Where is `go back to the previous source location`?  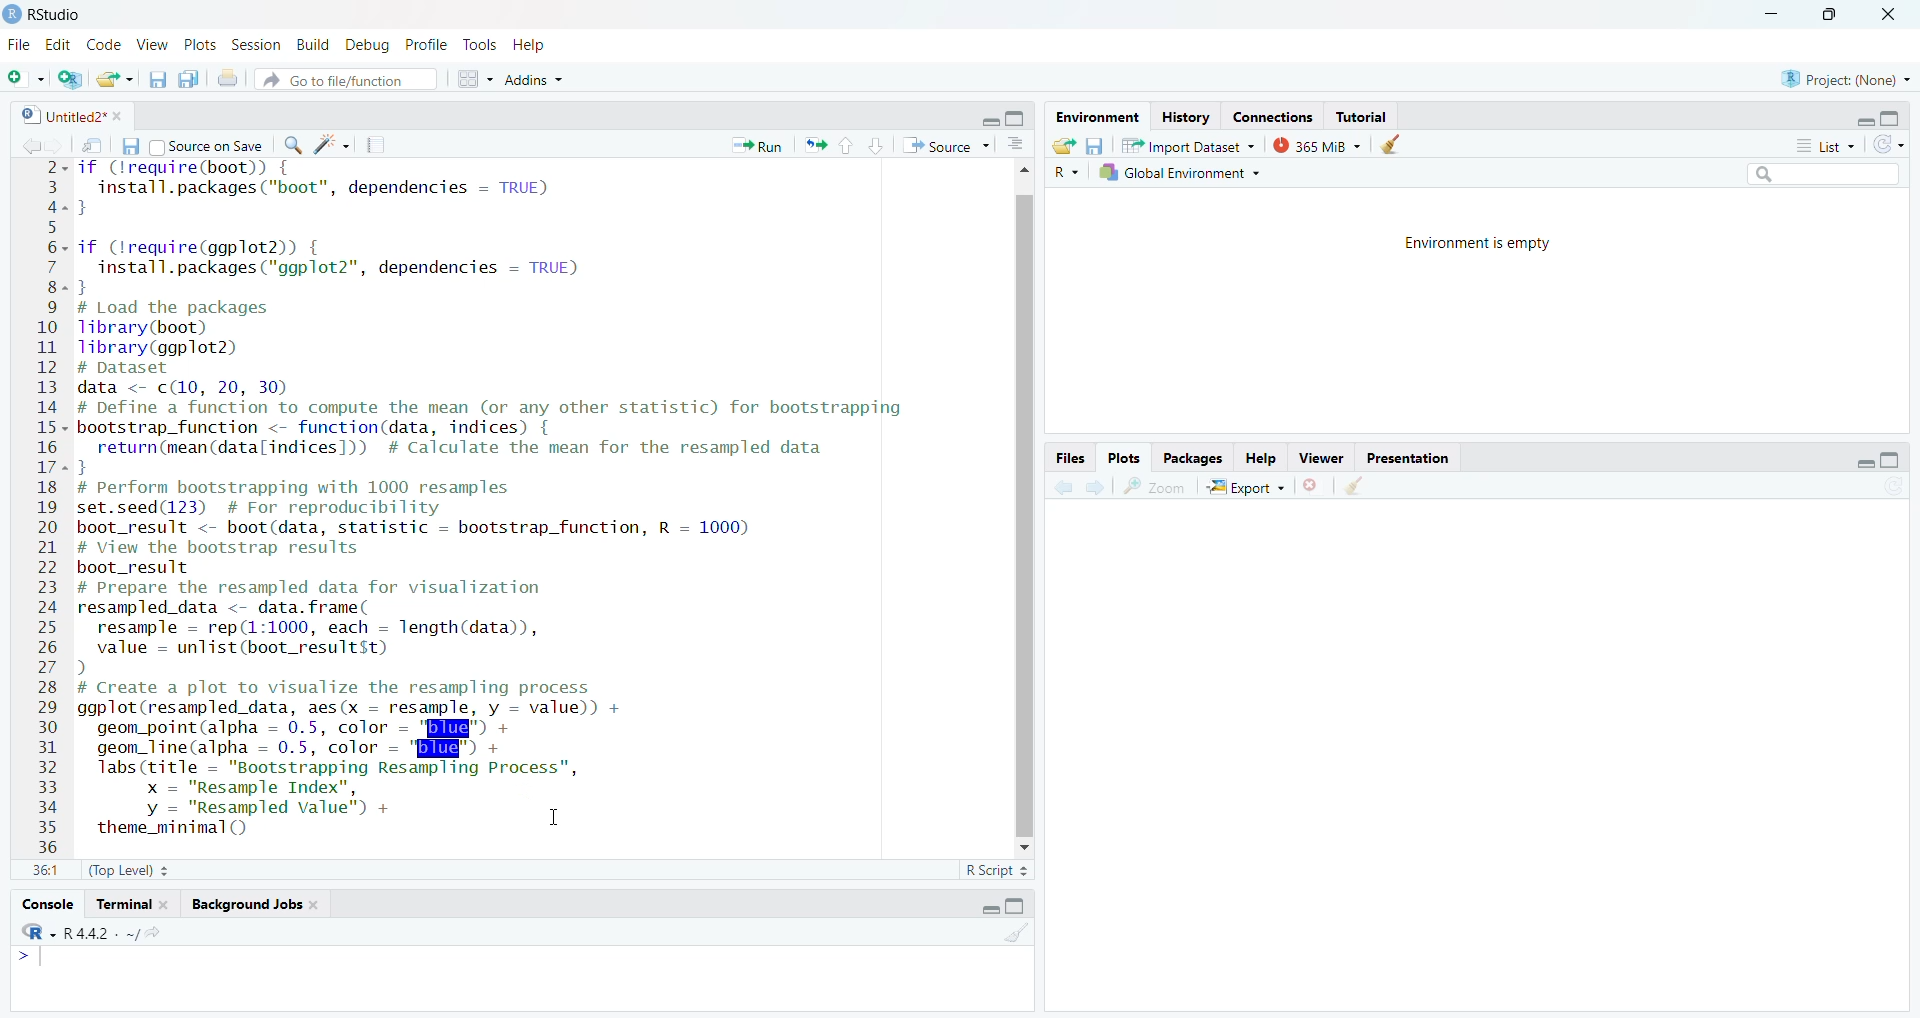
go back to the previous source location is located at coordinates (26, 145).